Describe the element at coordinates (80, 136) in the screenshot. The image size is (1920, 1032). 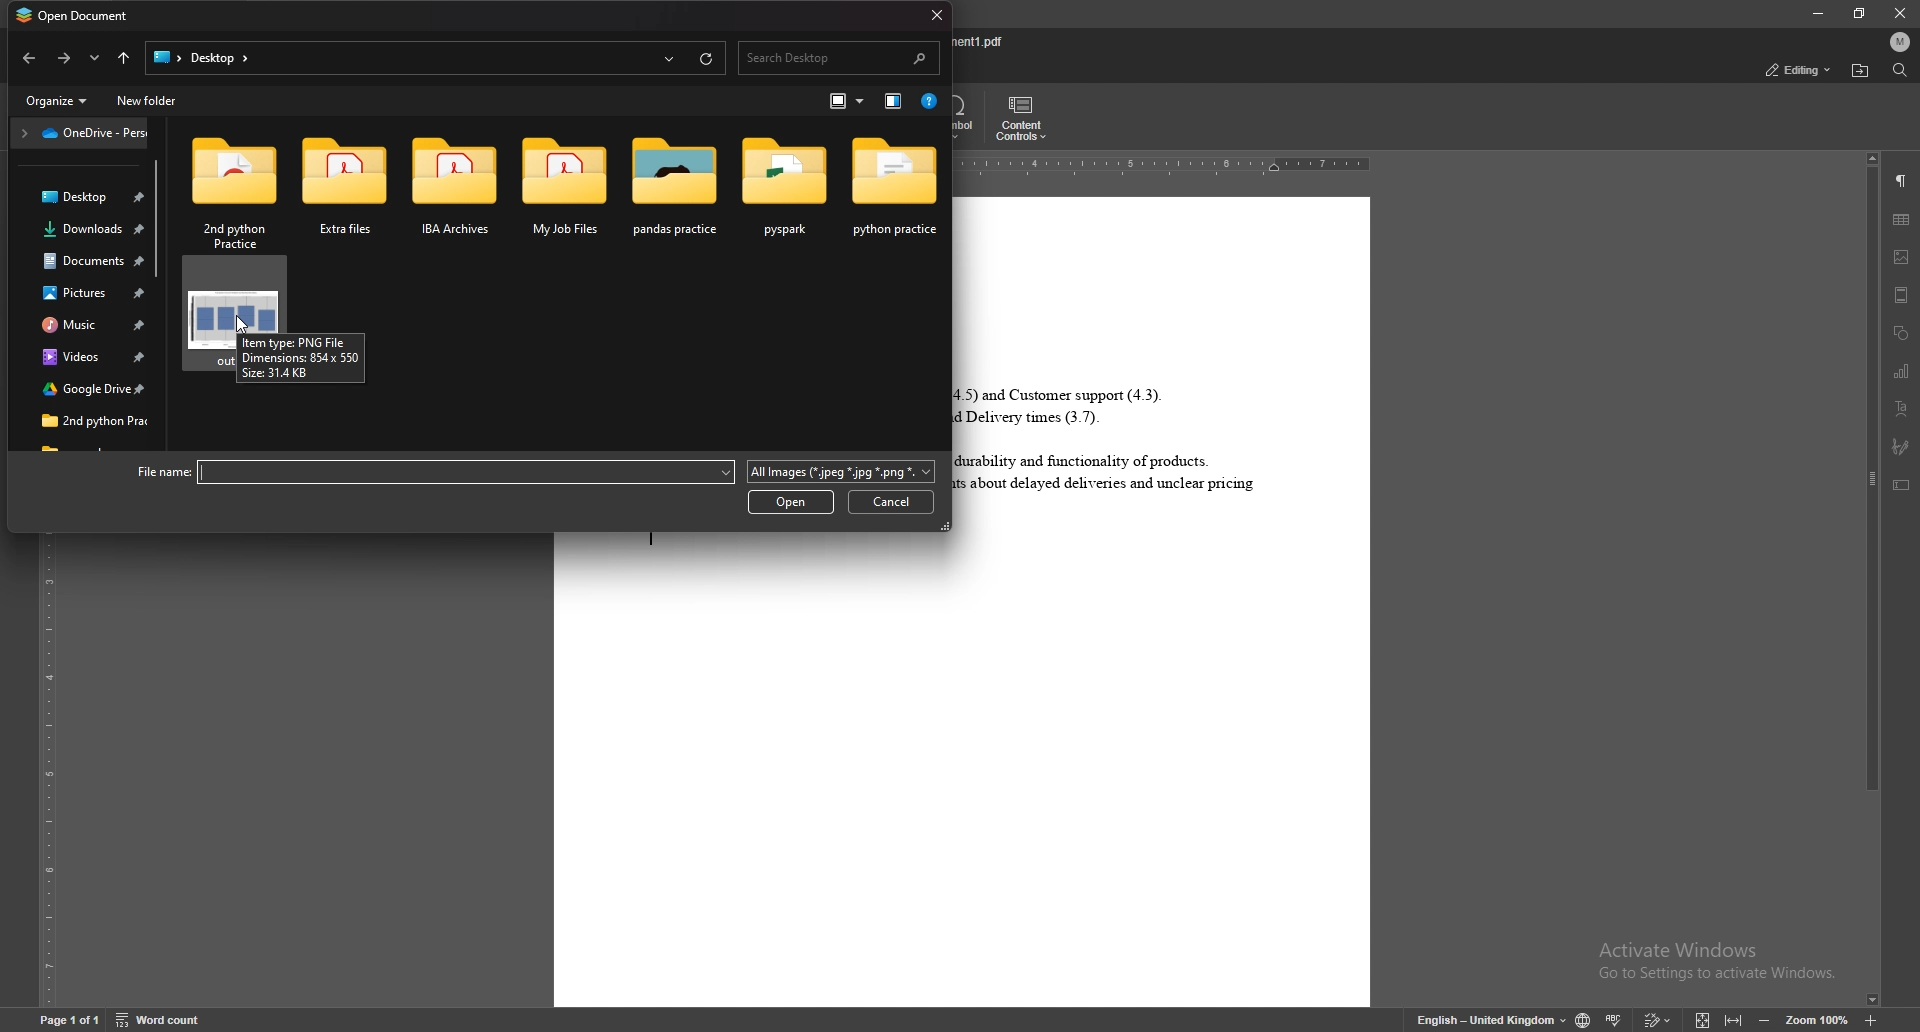
I see `one drive` at that location.